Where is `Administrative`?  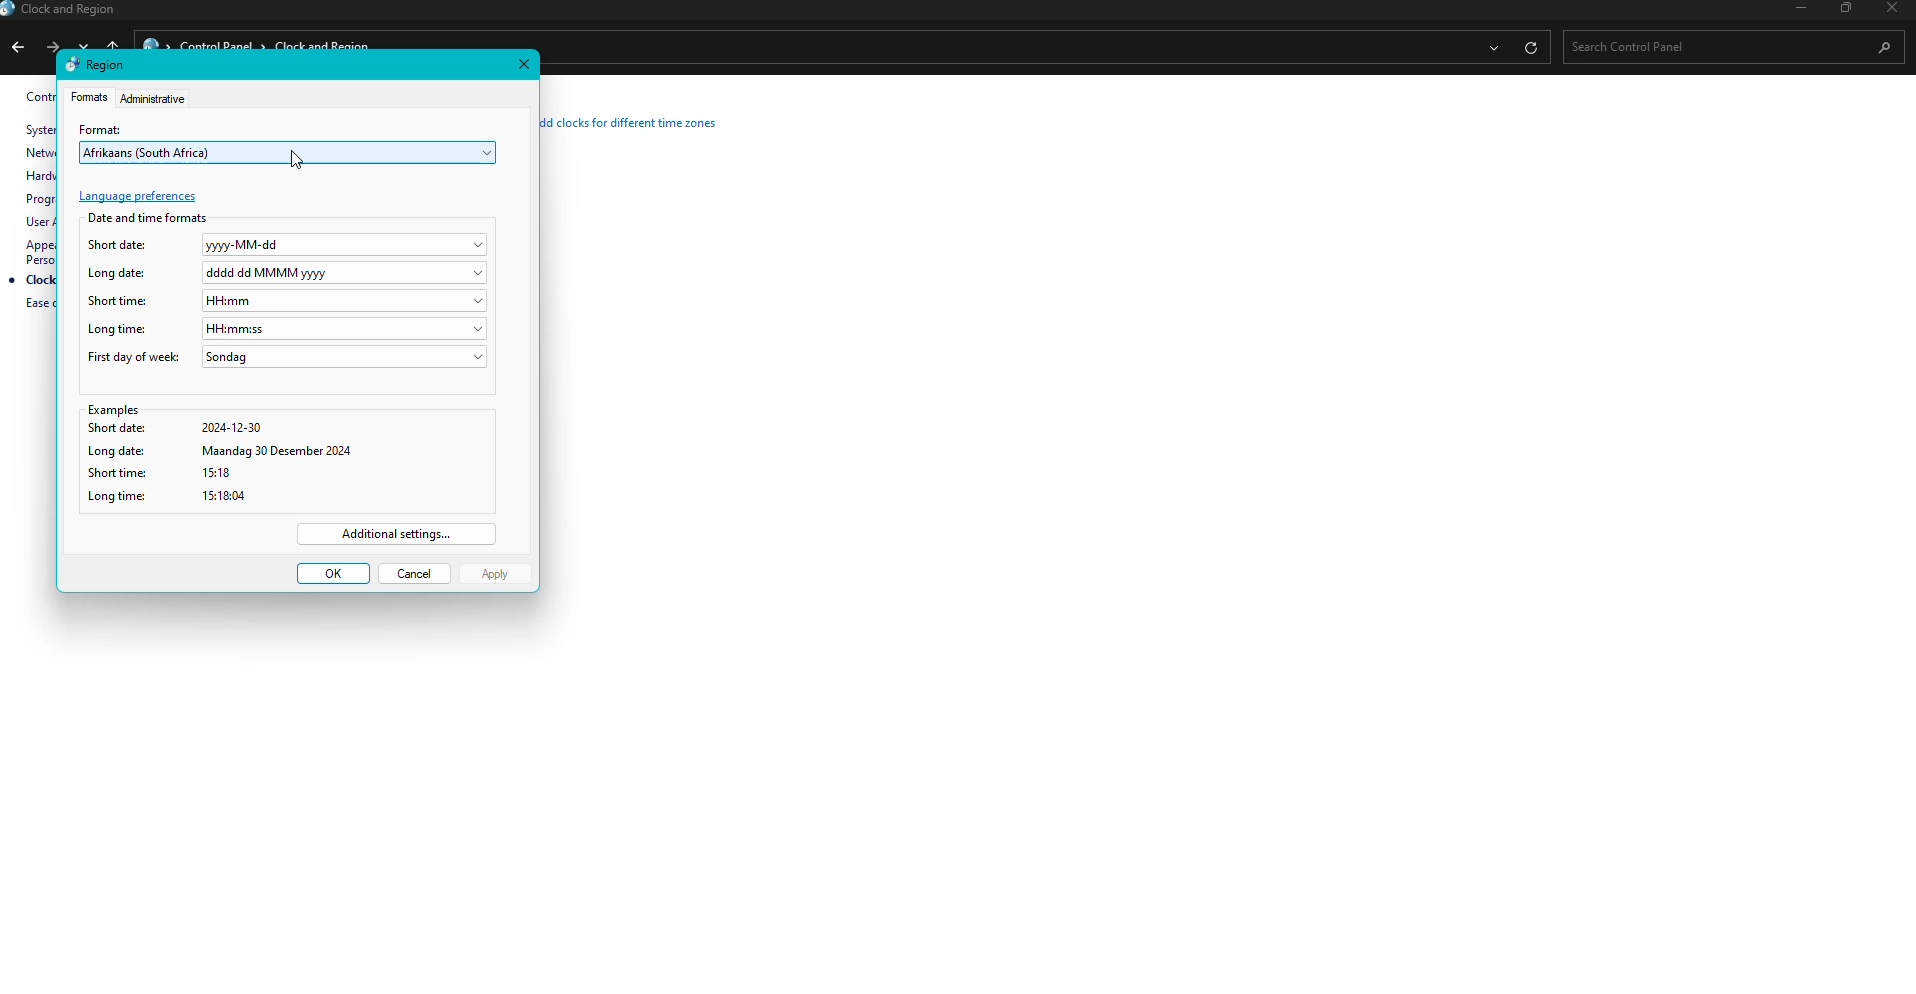
Administrative is located at coordinates (155, 98).